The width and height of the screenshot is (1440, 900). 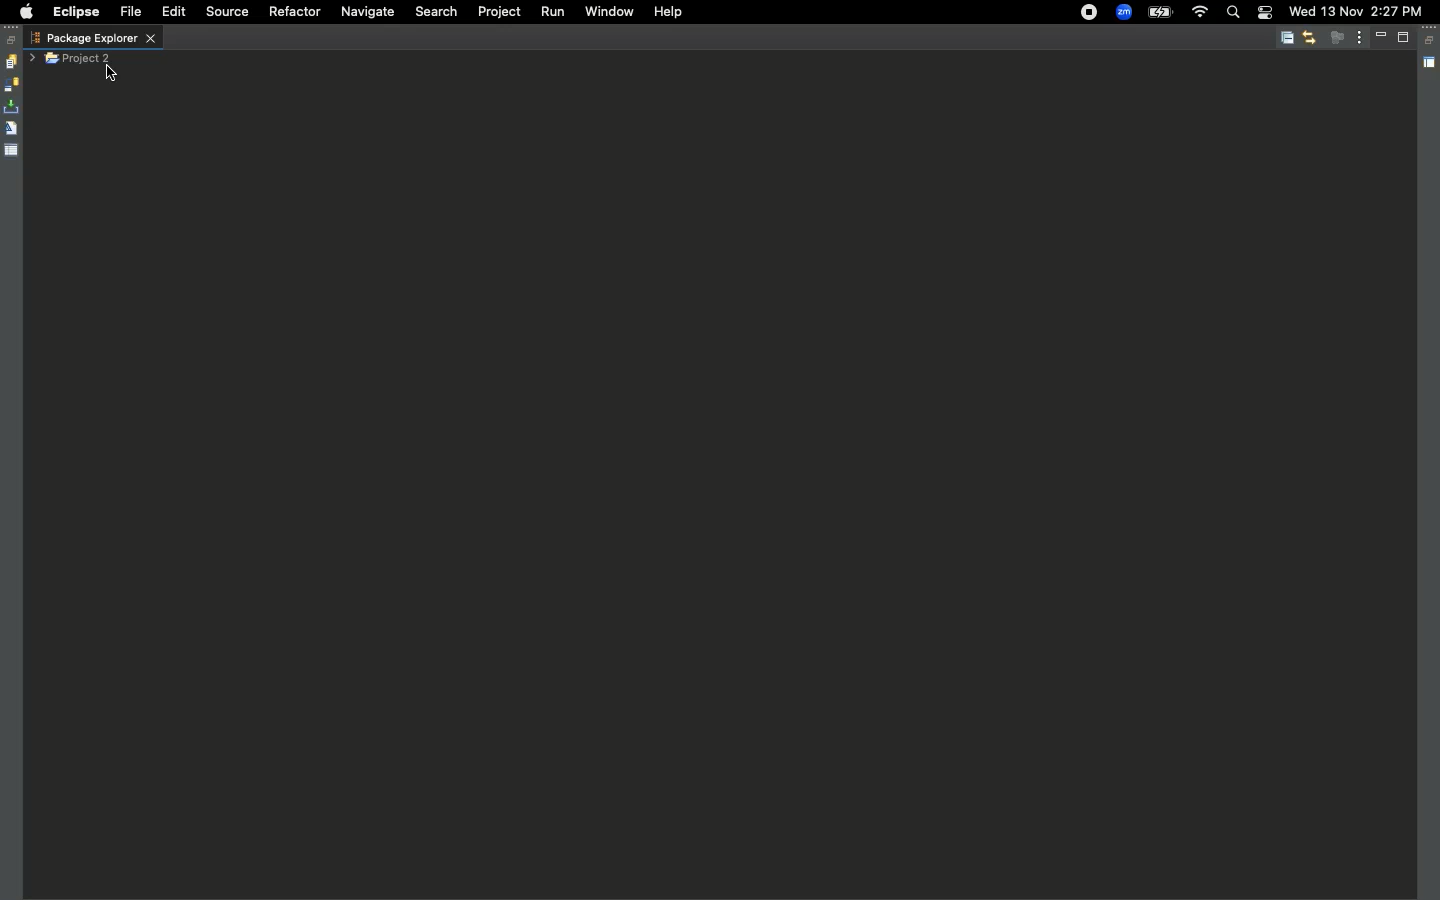 What do you see at coordinates (436, 12) in the screenshot?
I see `Search` at bounding box center [436, 12].